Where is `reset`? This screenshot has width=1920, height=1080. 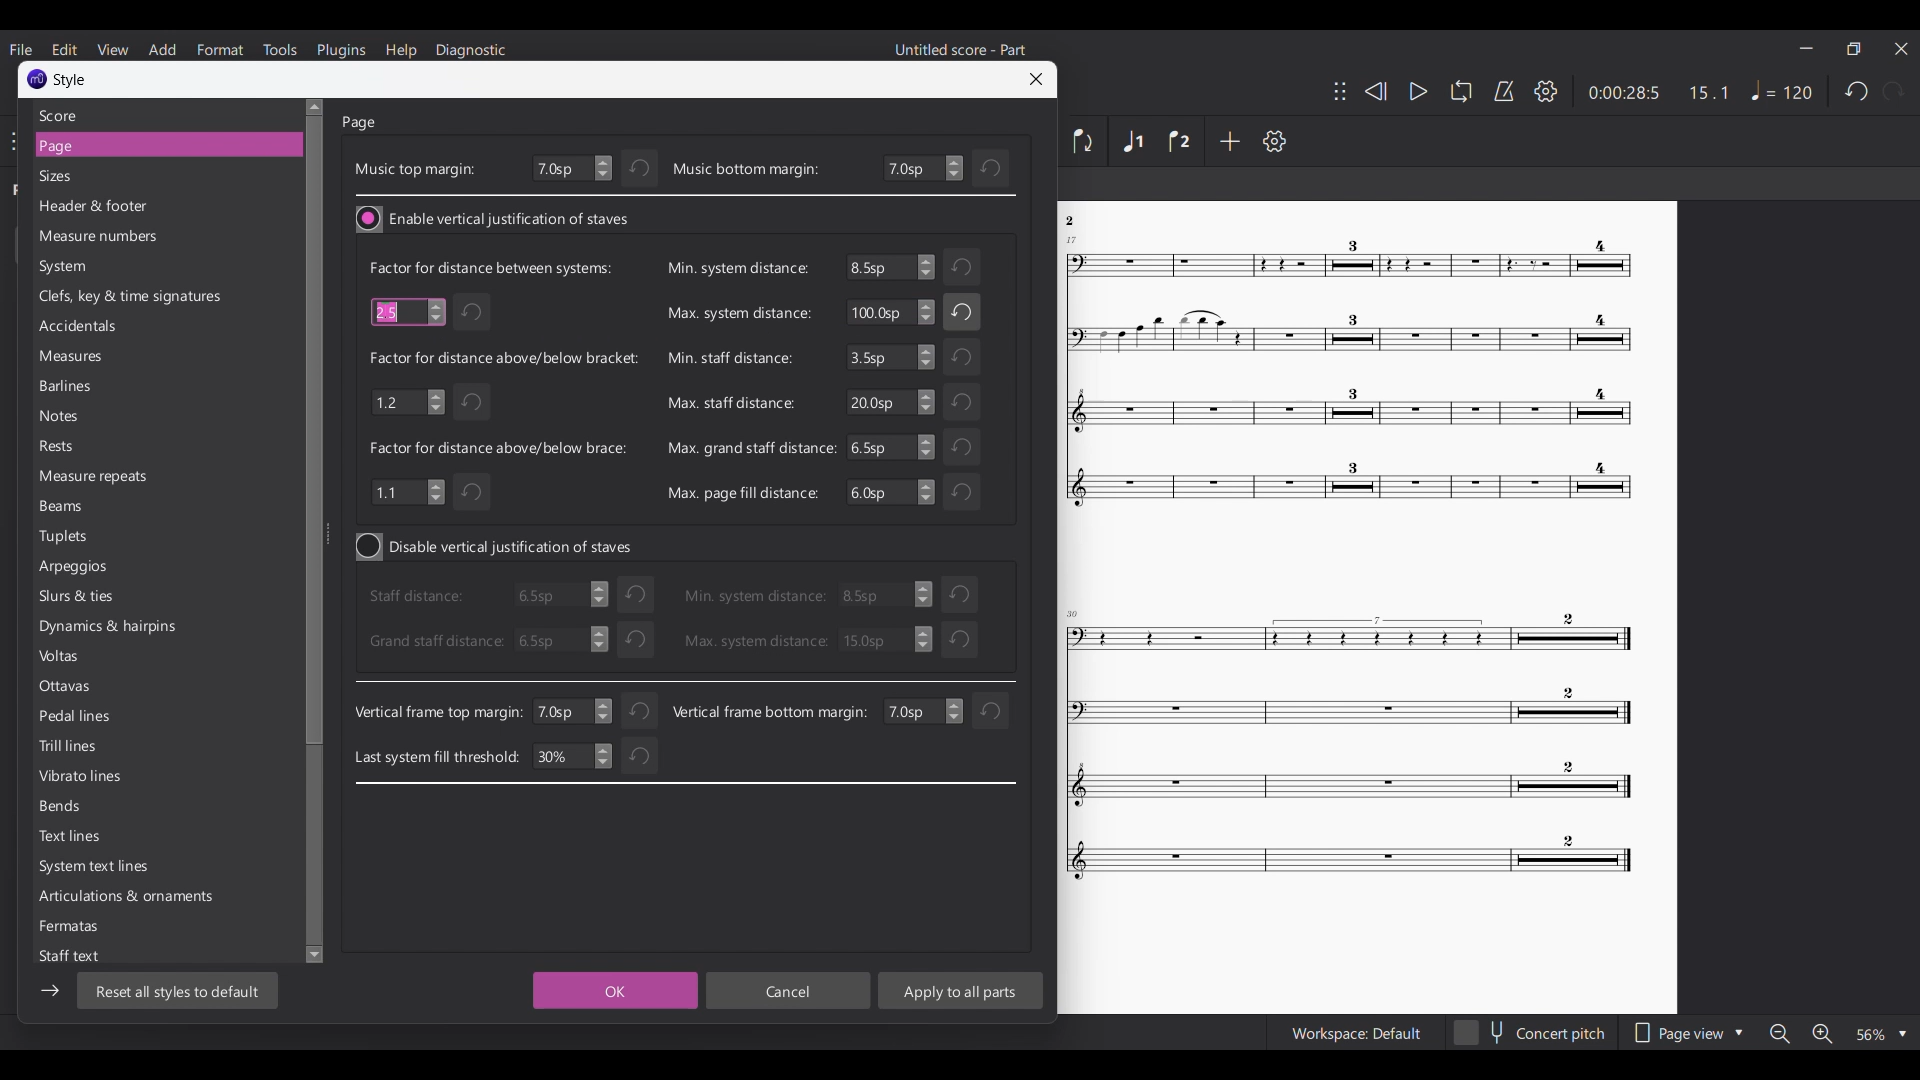 reset is located at coordinates (990, 711).